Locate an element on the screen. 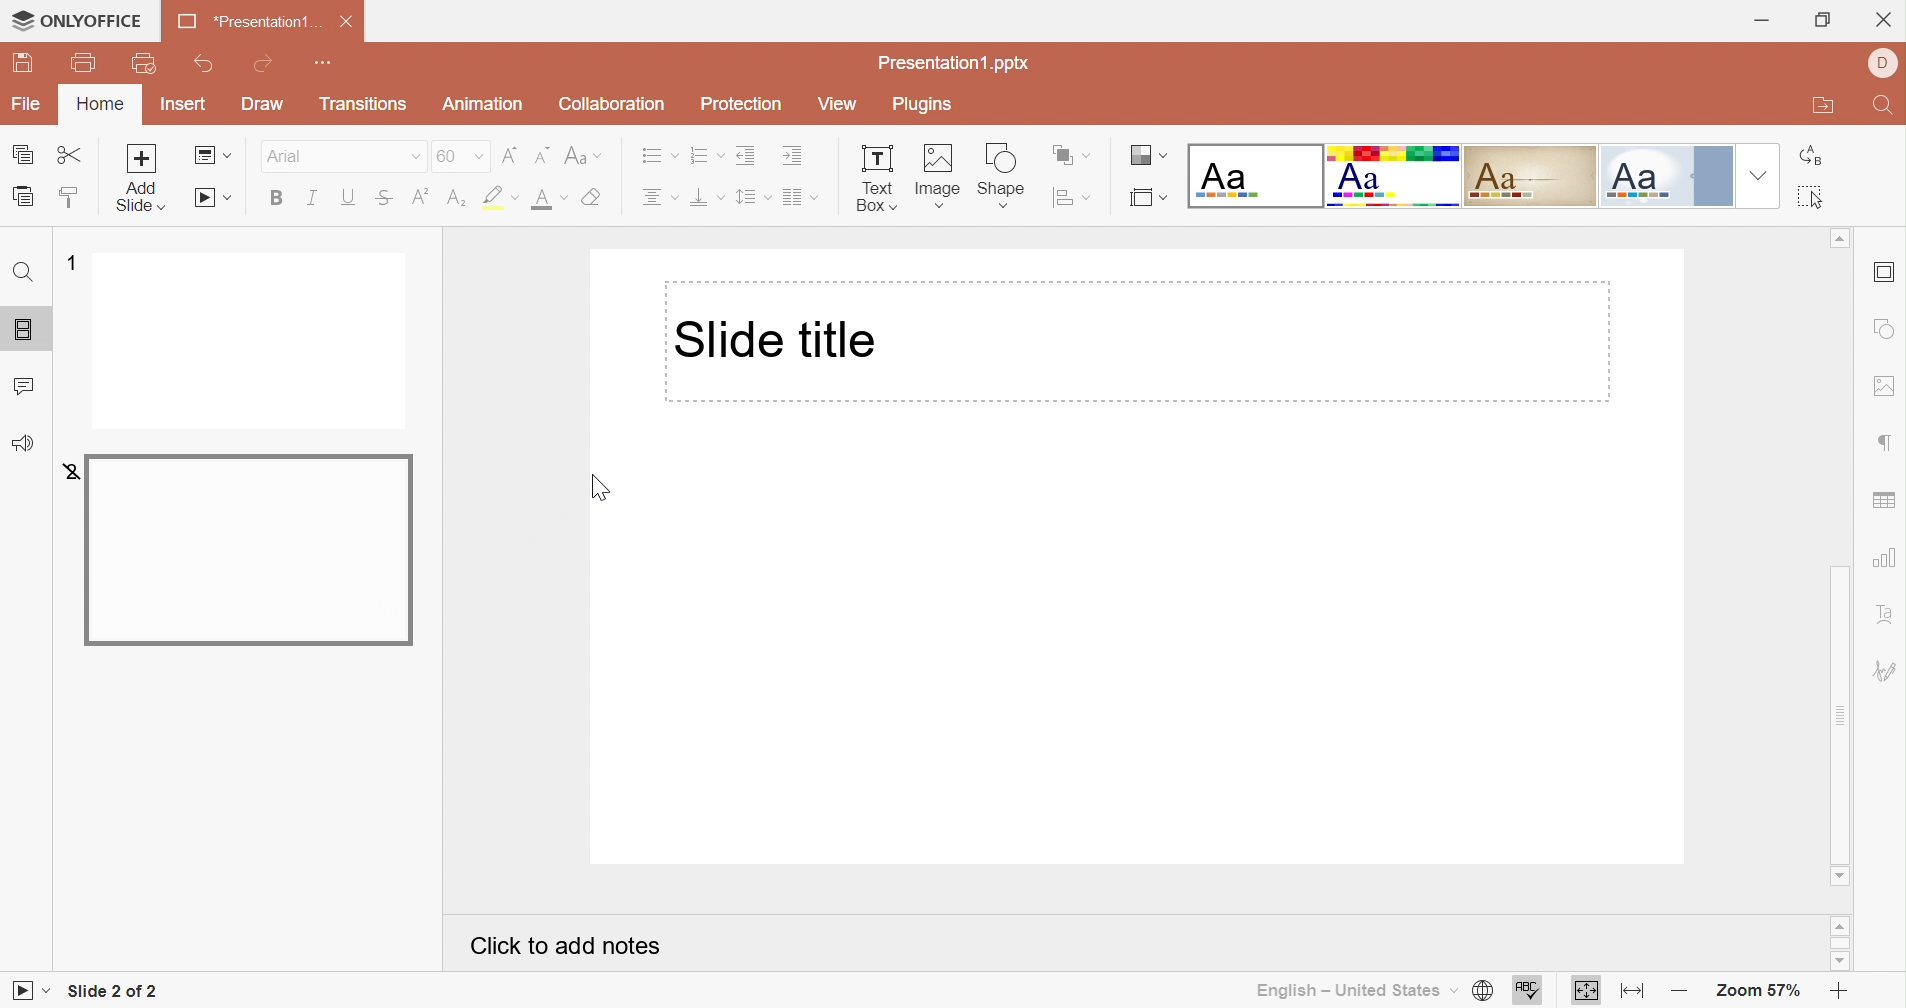 The height and width of the screenshot is (1008, 1906). Image settings is located at coordinates (1888, 388).